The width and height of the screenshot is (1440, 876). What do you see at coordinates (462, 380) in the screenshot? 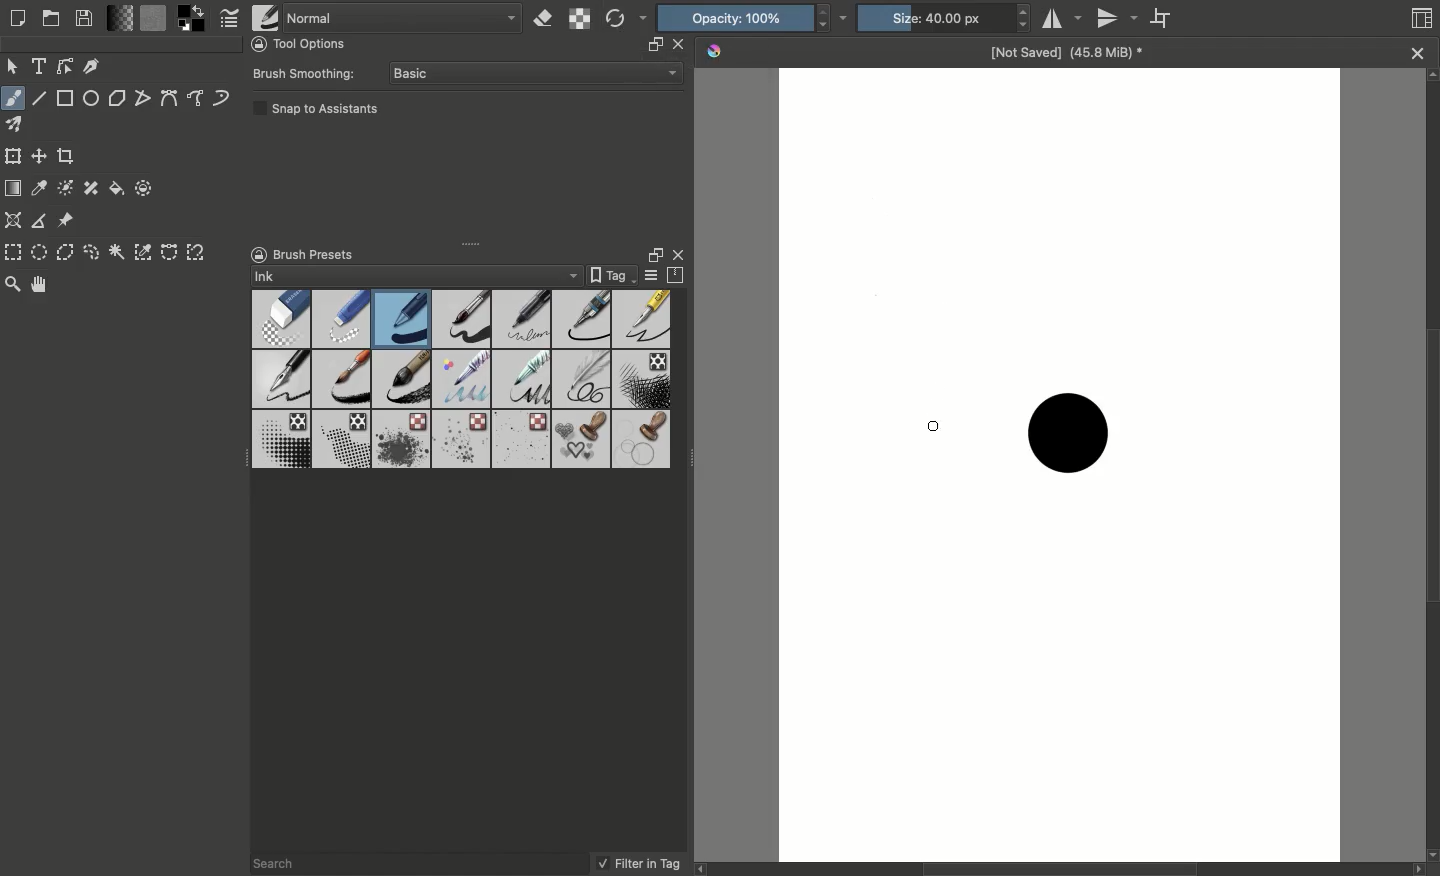
I see `Brushes` at bounding box center [462, 380].